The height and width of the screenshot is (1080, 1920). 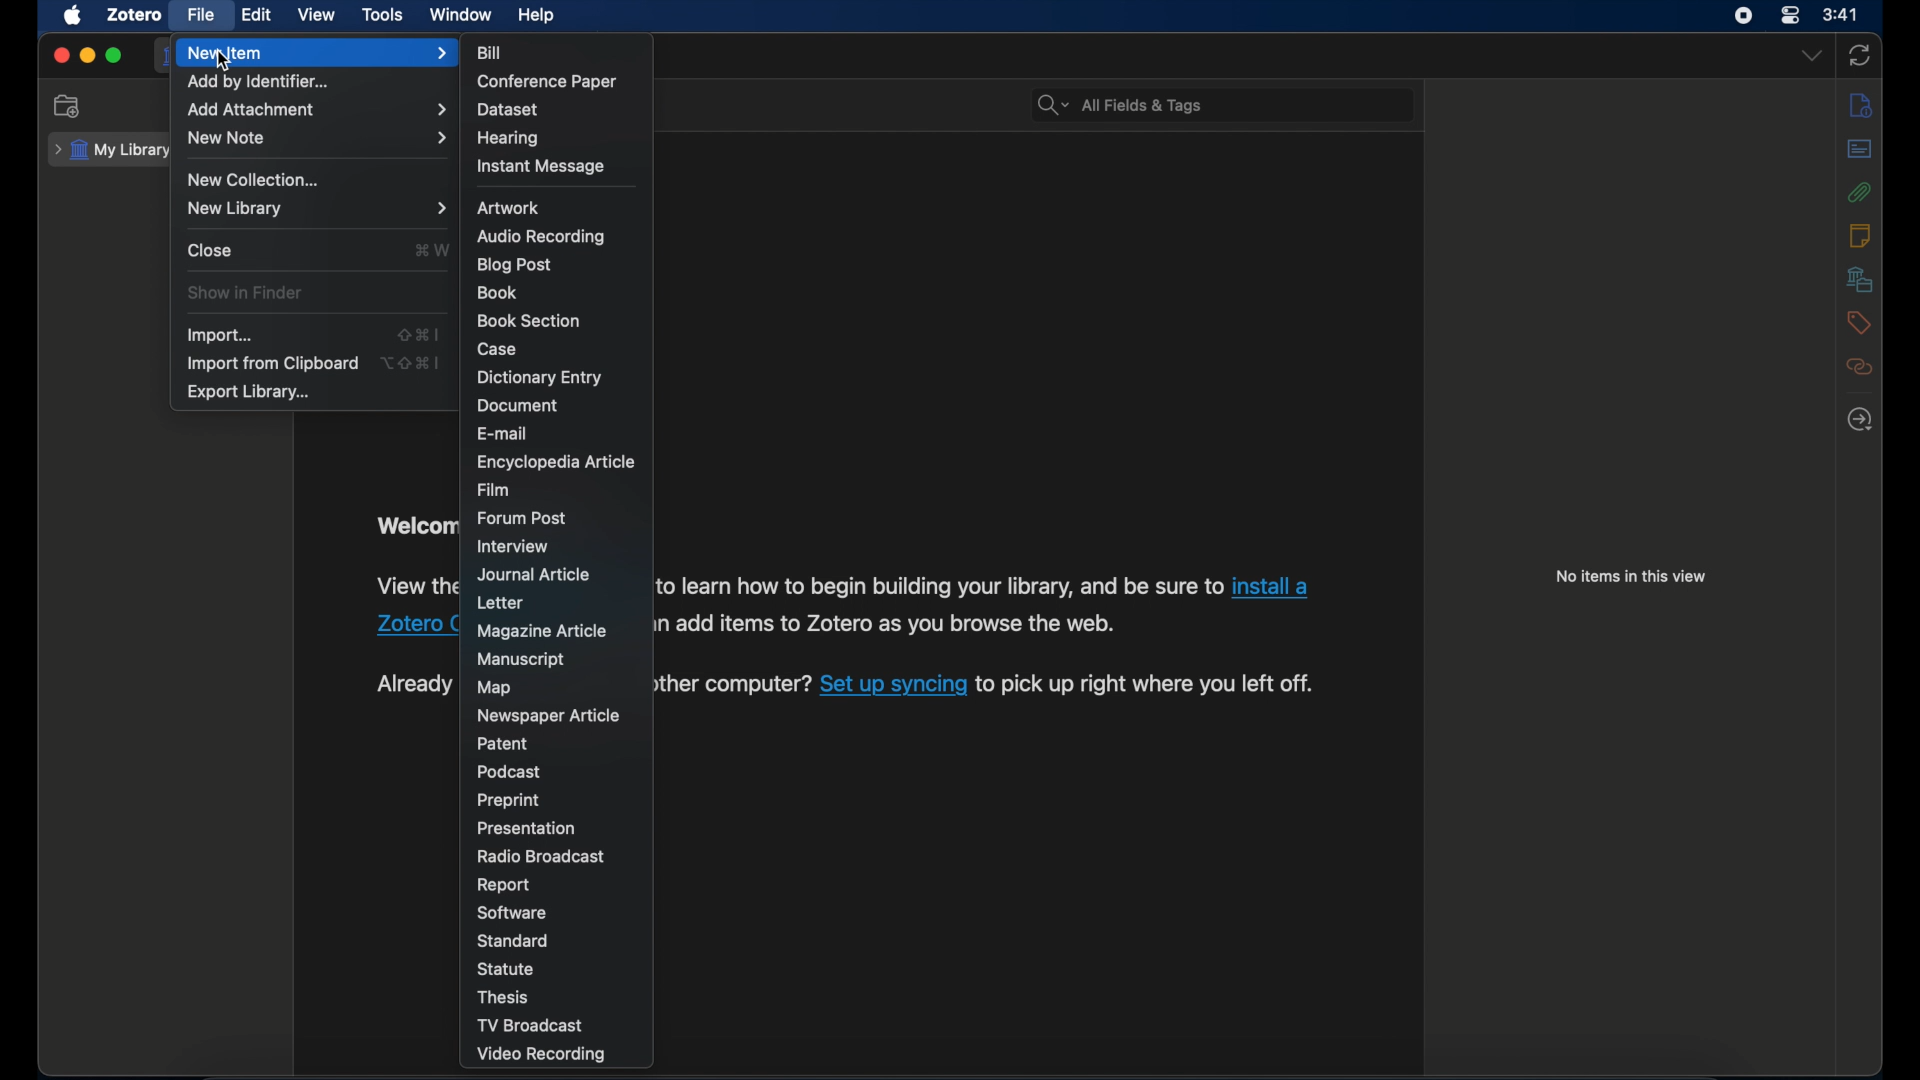 What do you see at coordinates (511, 801) in the screenshot?
I see `preprint` at bounding box center [511, 801].